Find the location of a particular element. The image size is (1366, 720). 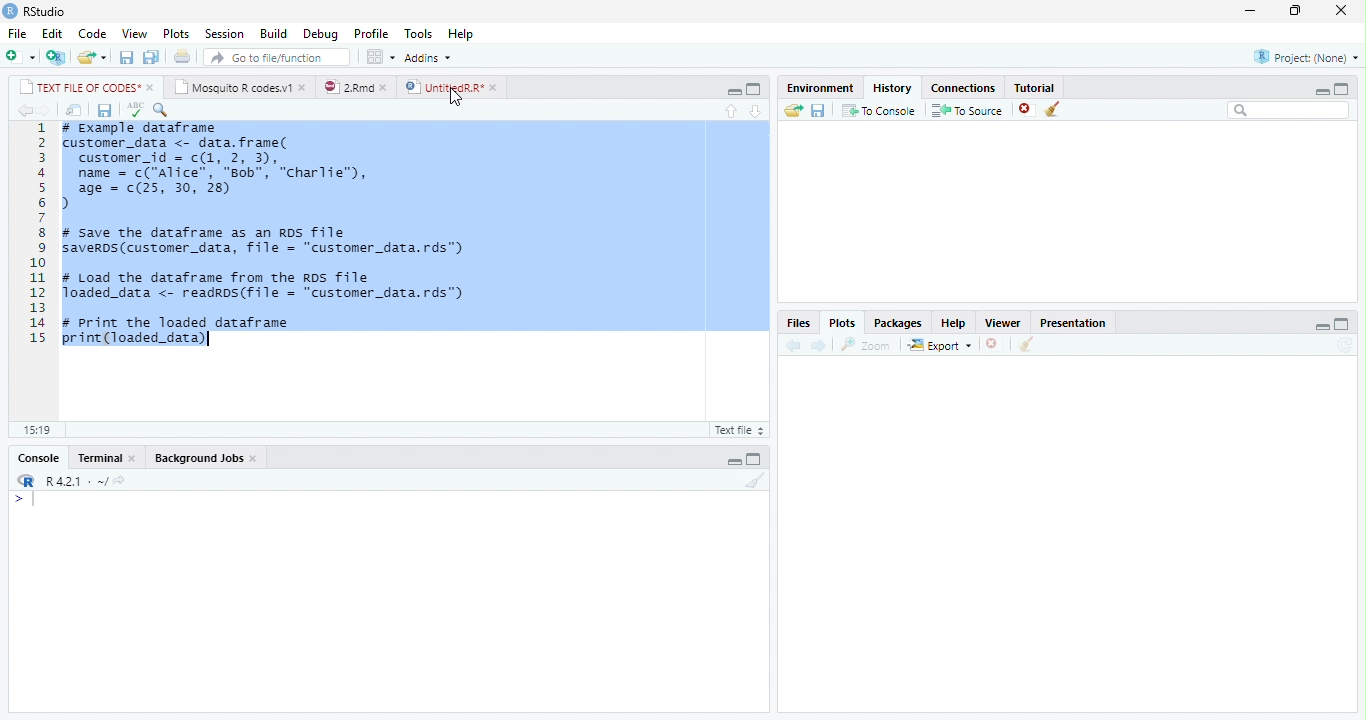

Addins is located at coordinates (428, 58).